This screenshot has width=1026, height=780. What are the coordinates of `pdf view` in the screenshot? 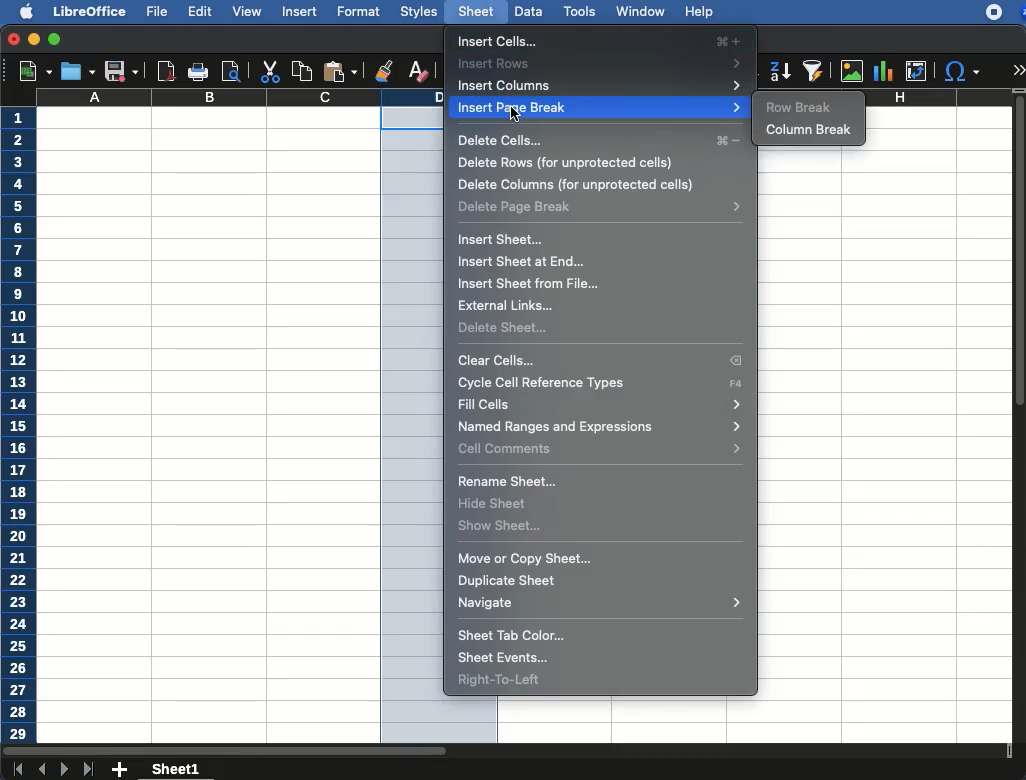 It's located at (167, 73).